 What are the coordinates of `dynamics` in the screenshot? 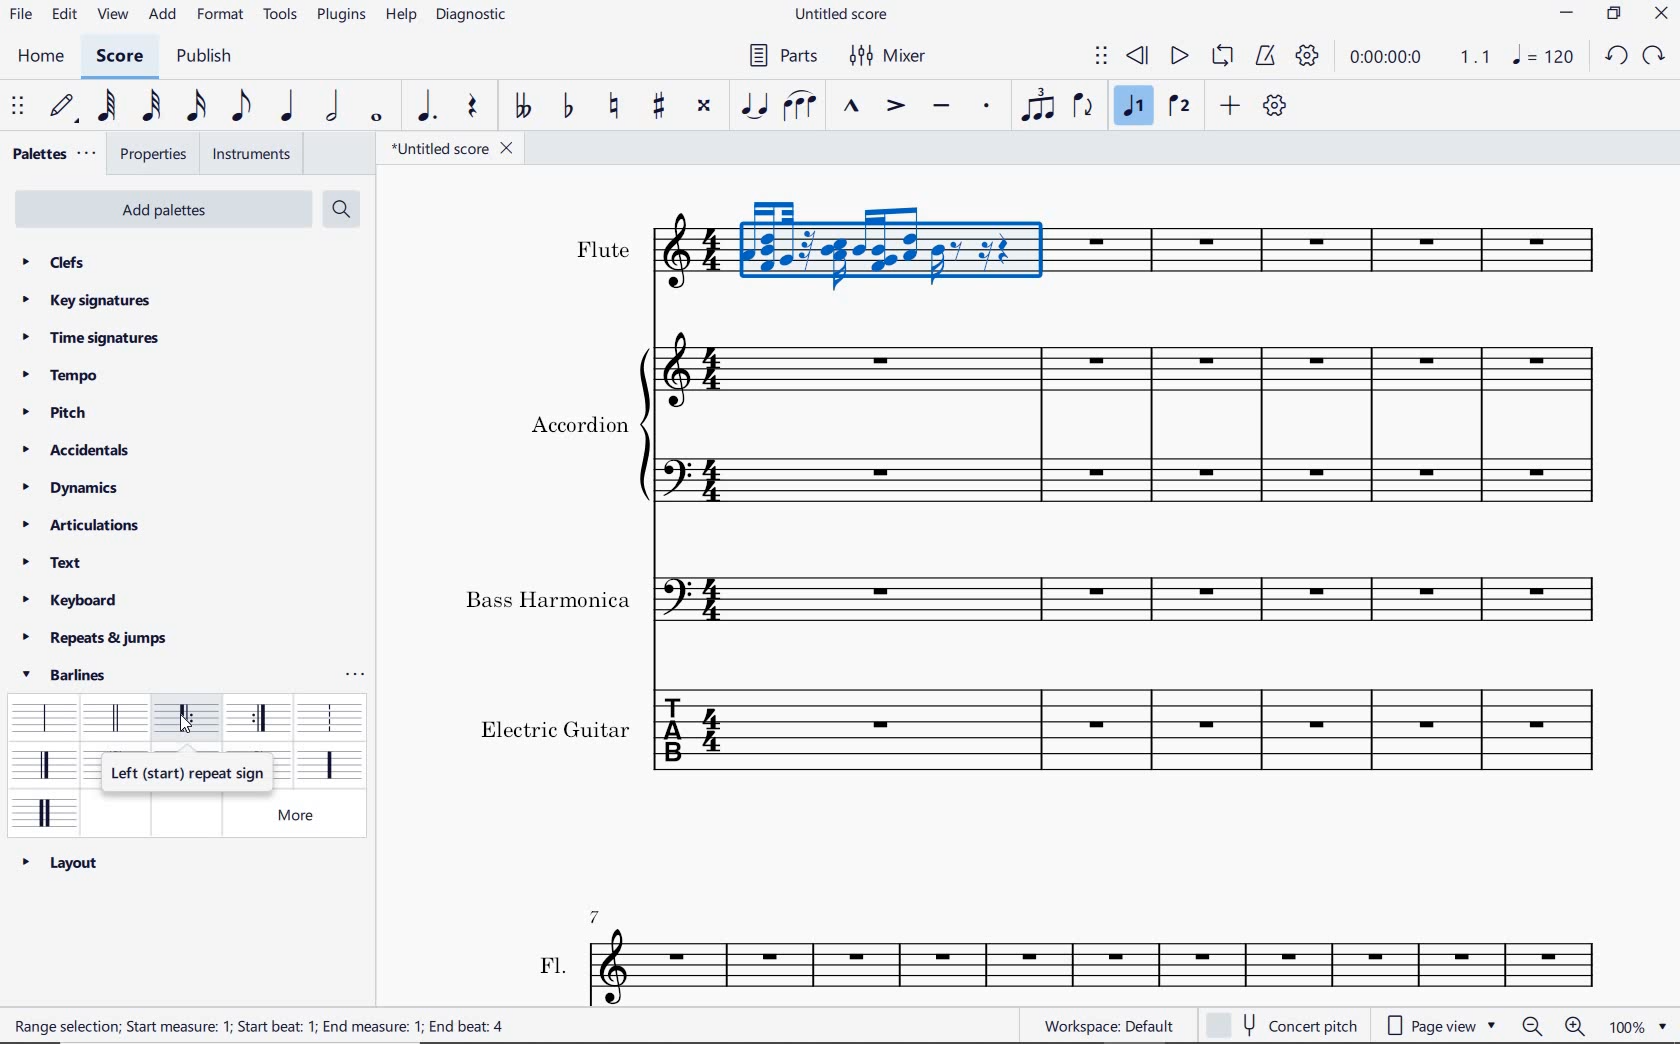 It's located at (70, 488).